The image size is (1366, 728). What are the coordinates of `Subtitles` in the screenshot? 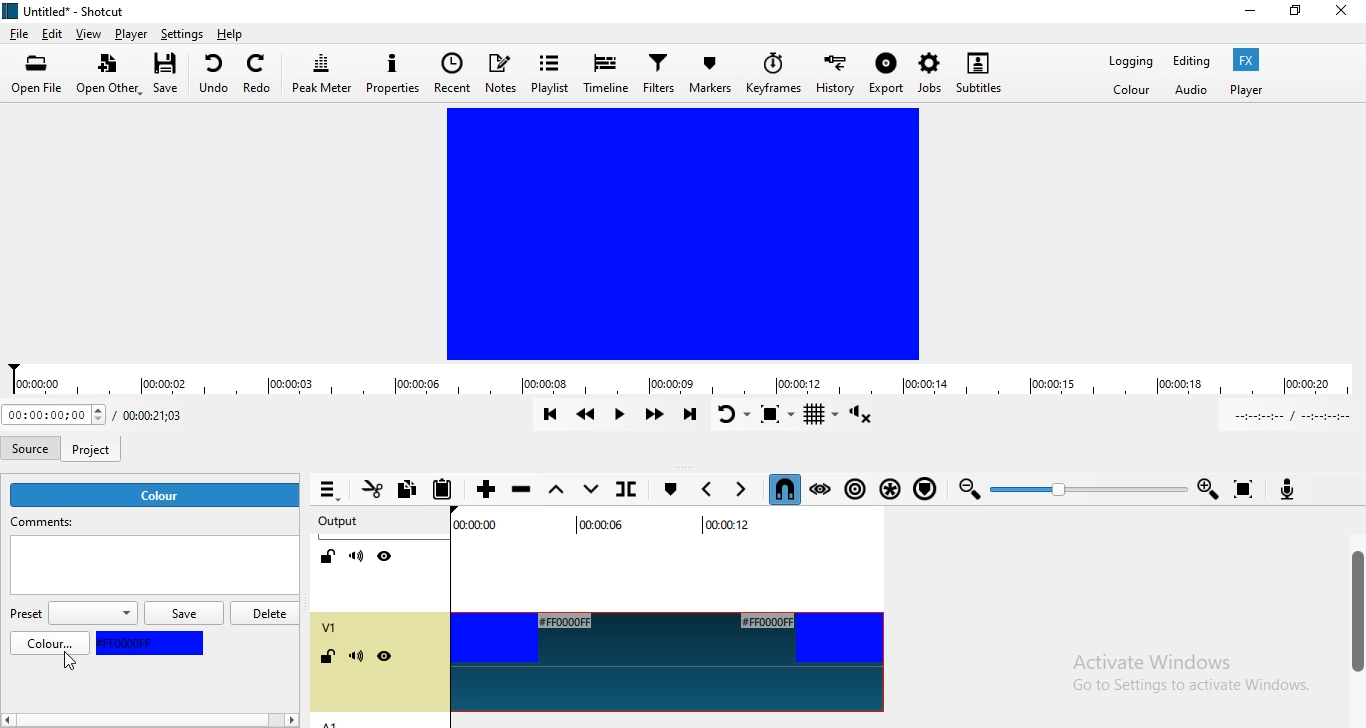 It's located at (983, 70).